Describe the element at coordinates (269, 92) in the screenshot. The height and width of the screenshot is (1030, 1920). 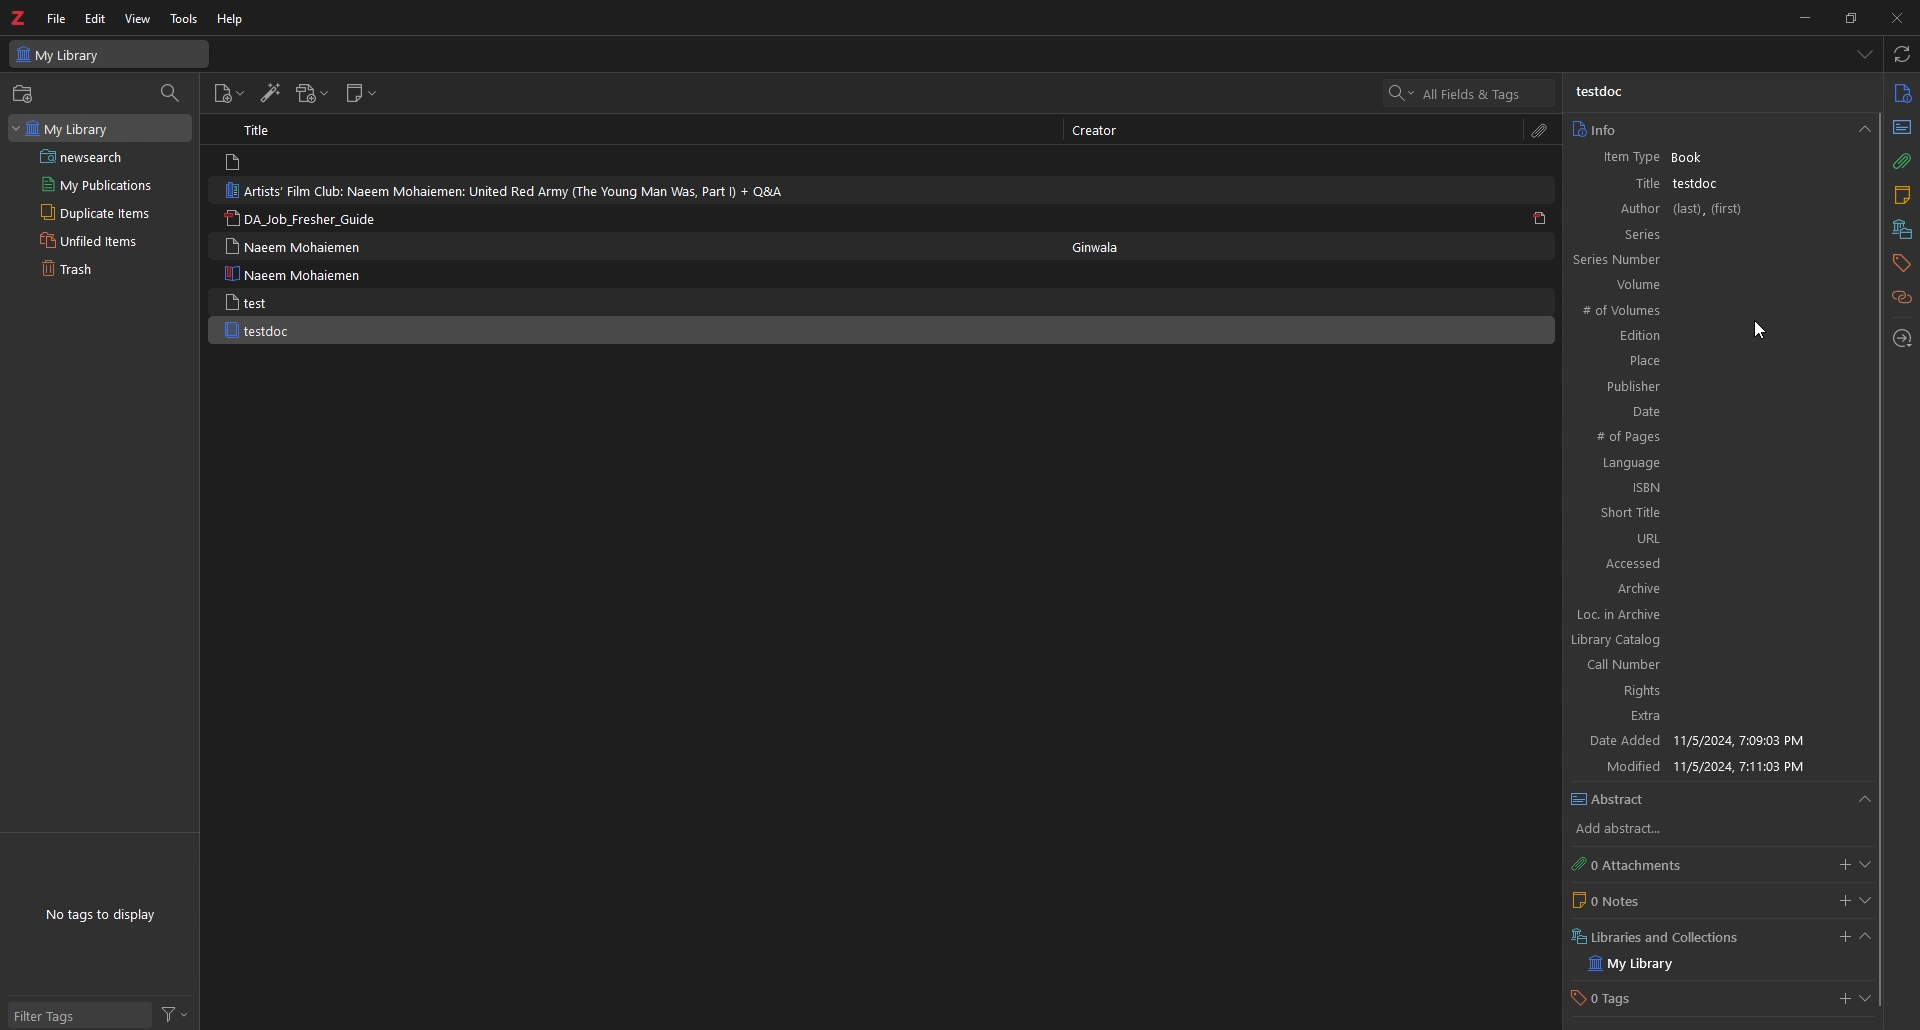
I see `add items by identifier` at that location.